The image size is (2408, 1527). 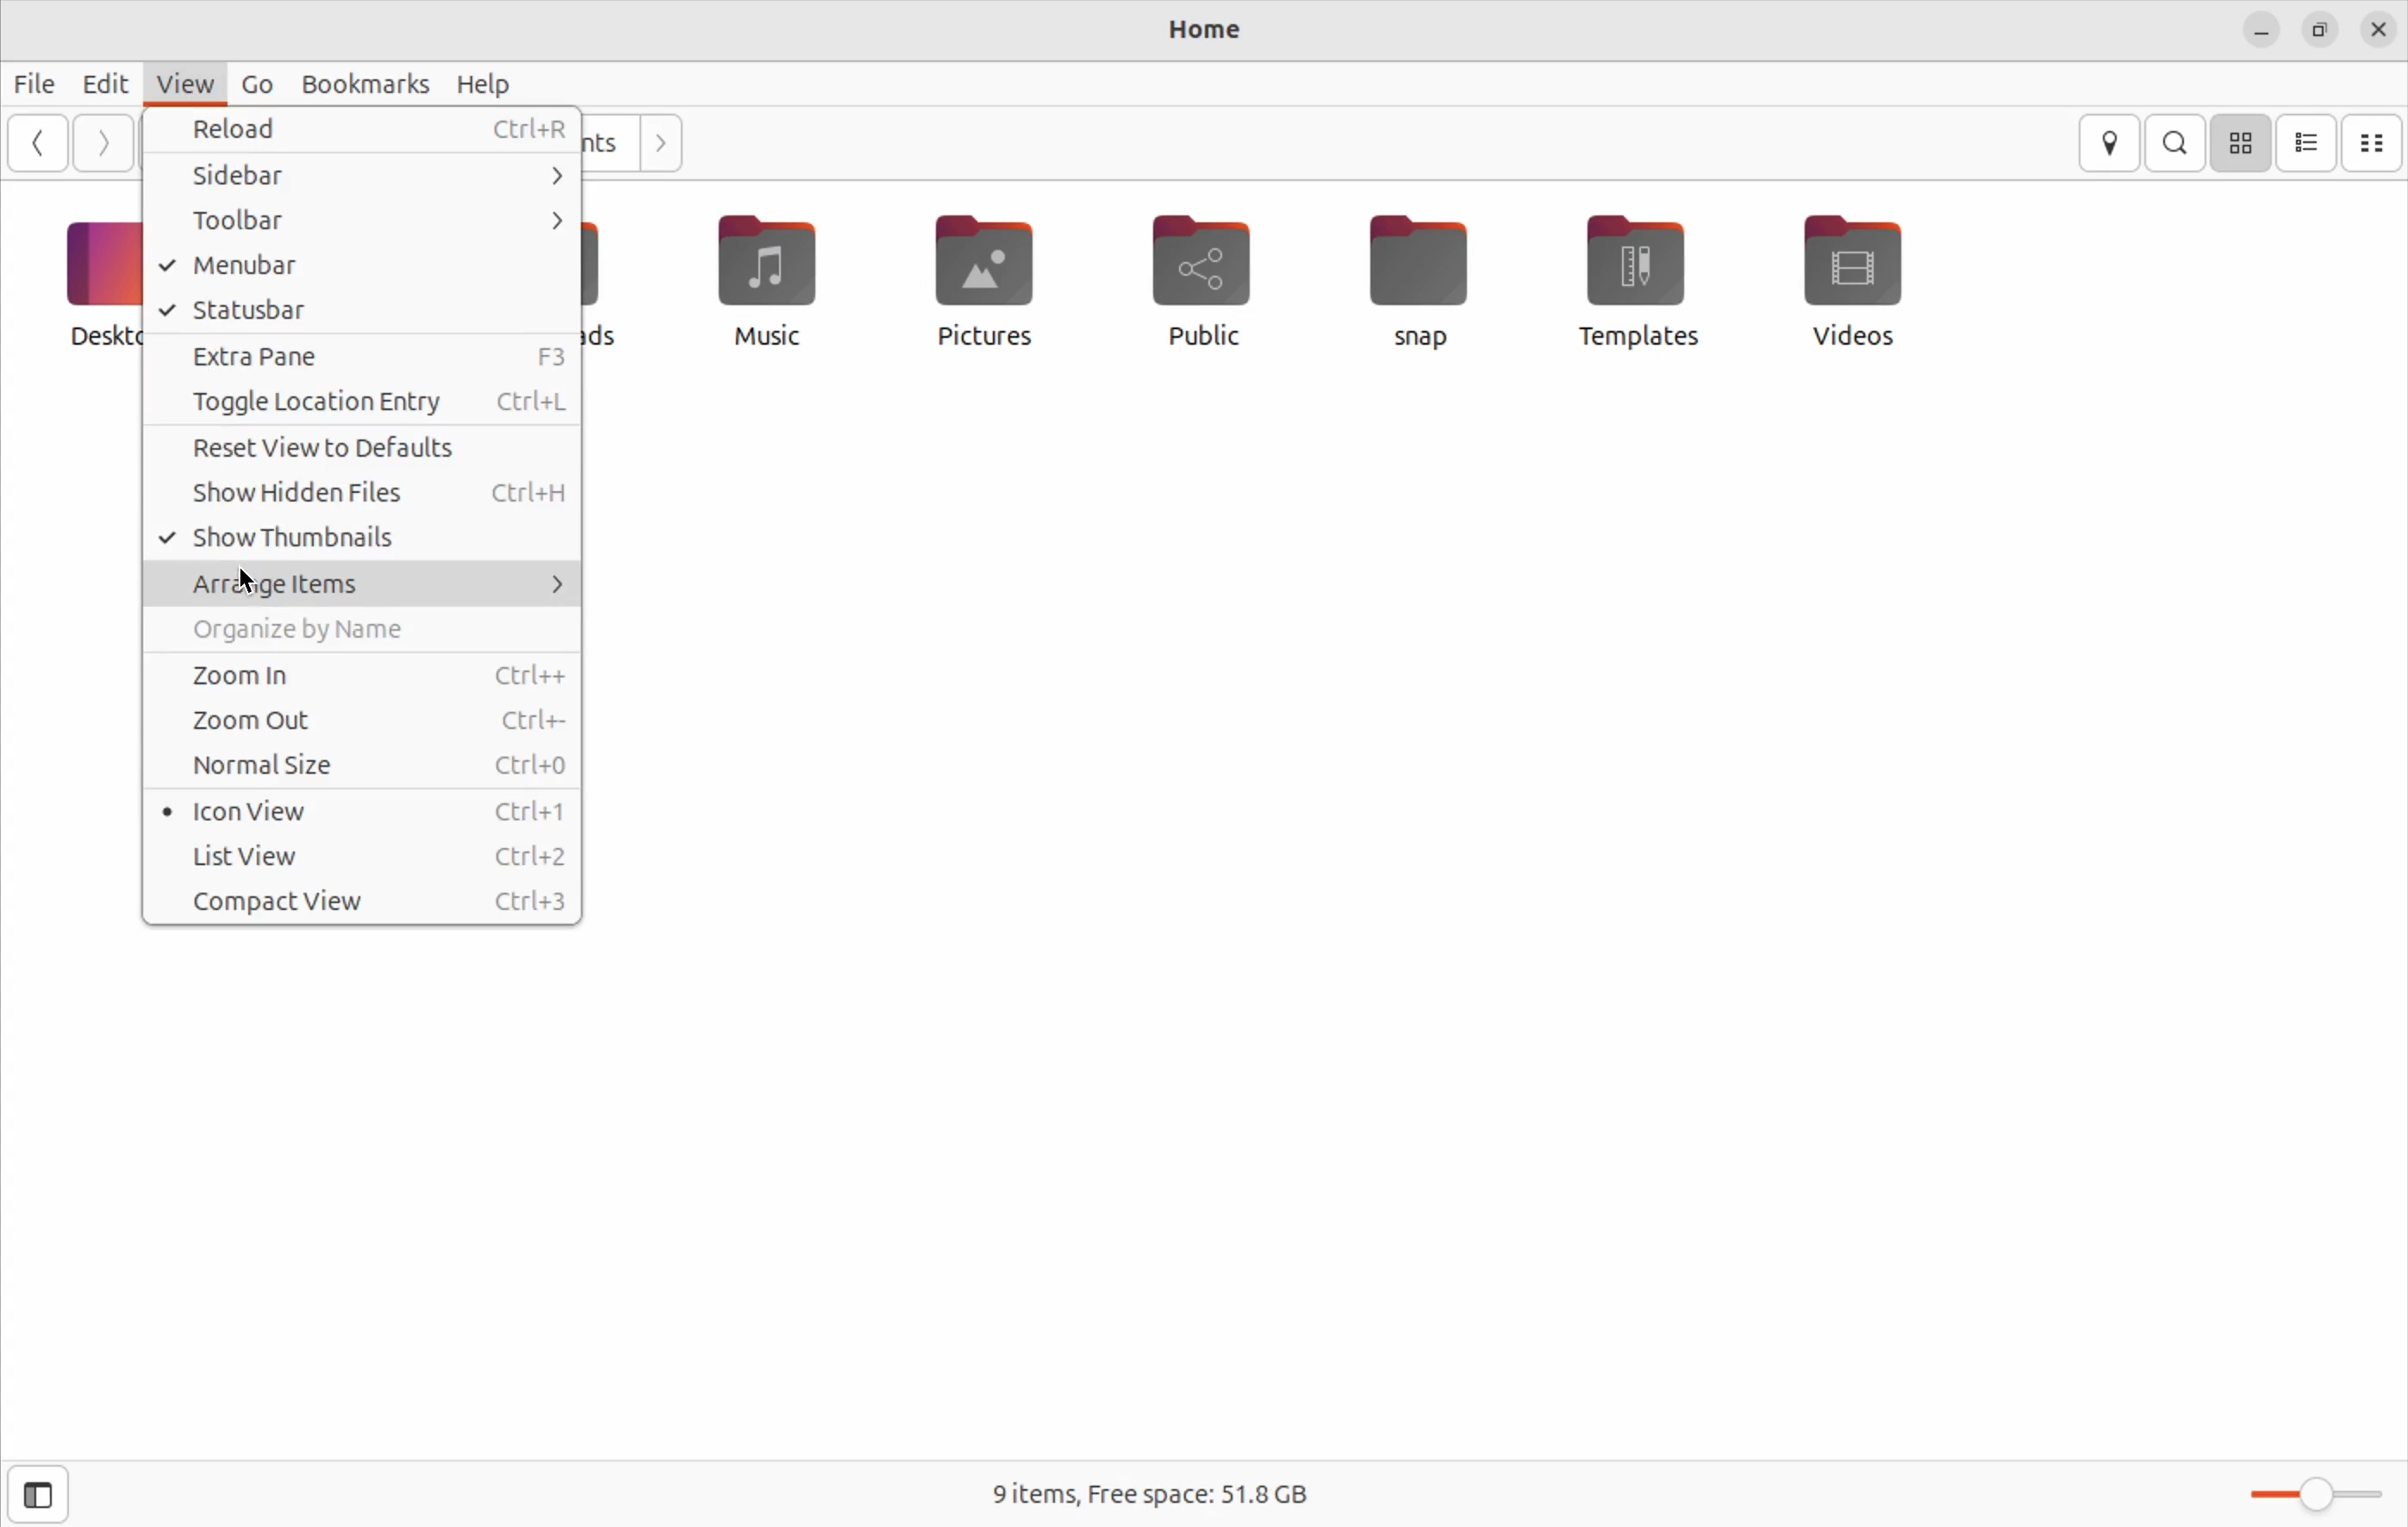 What do you see at coordinates (2263, 29) in the screenshot?
I see `minimze` at bounding box center [2263, 29].